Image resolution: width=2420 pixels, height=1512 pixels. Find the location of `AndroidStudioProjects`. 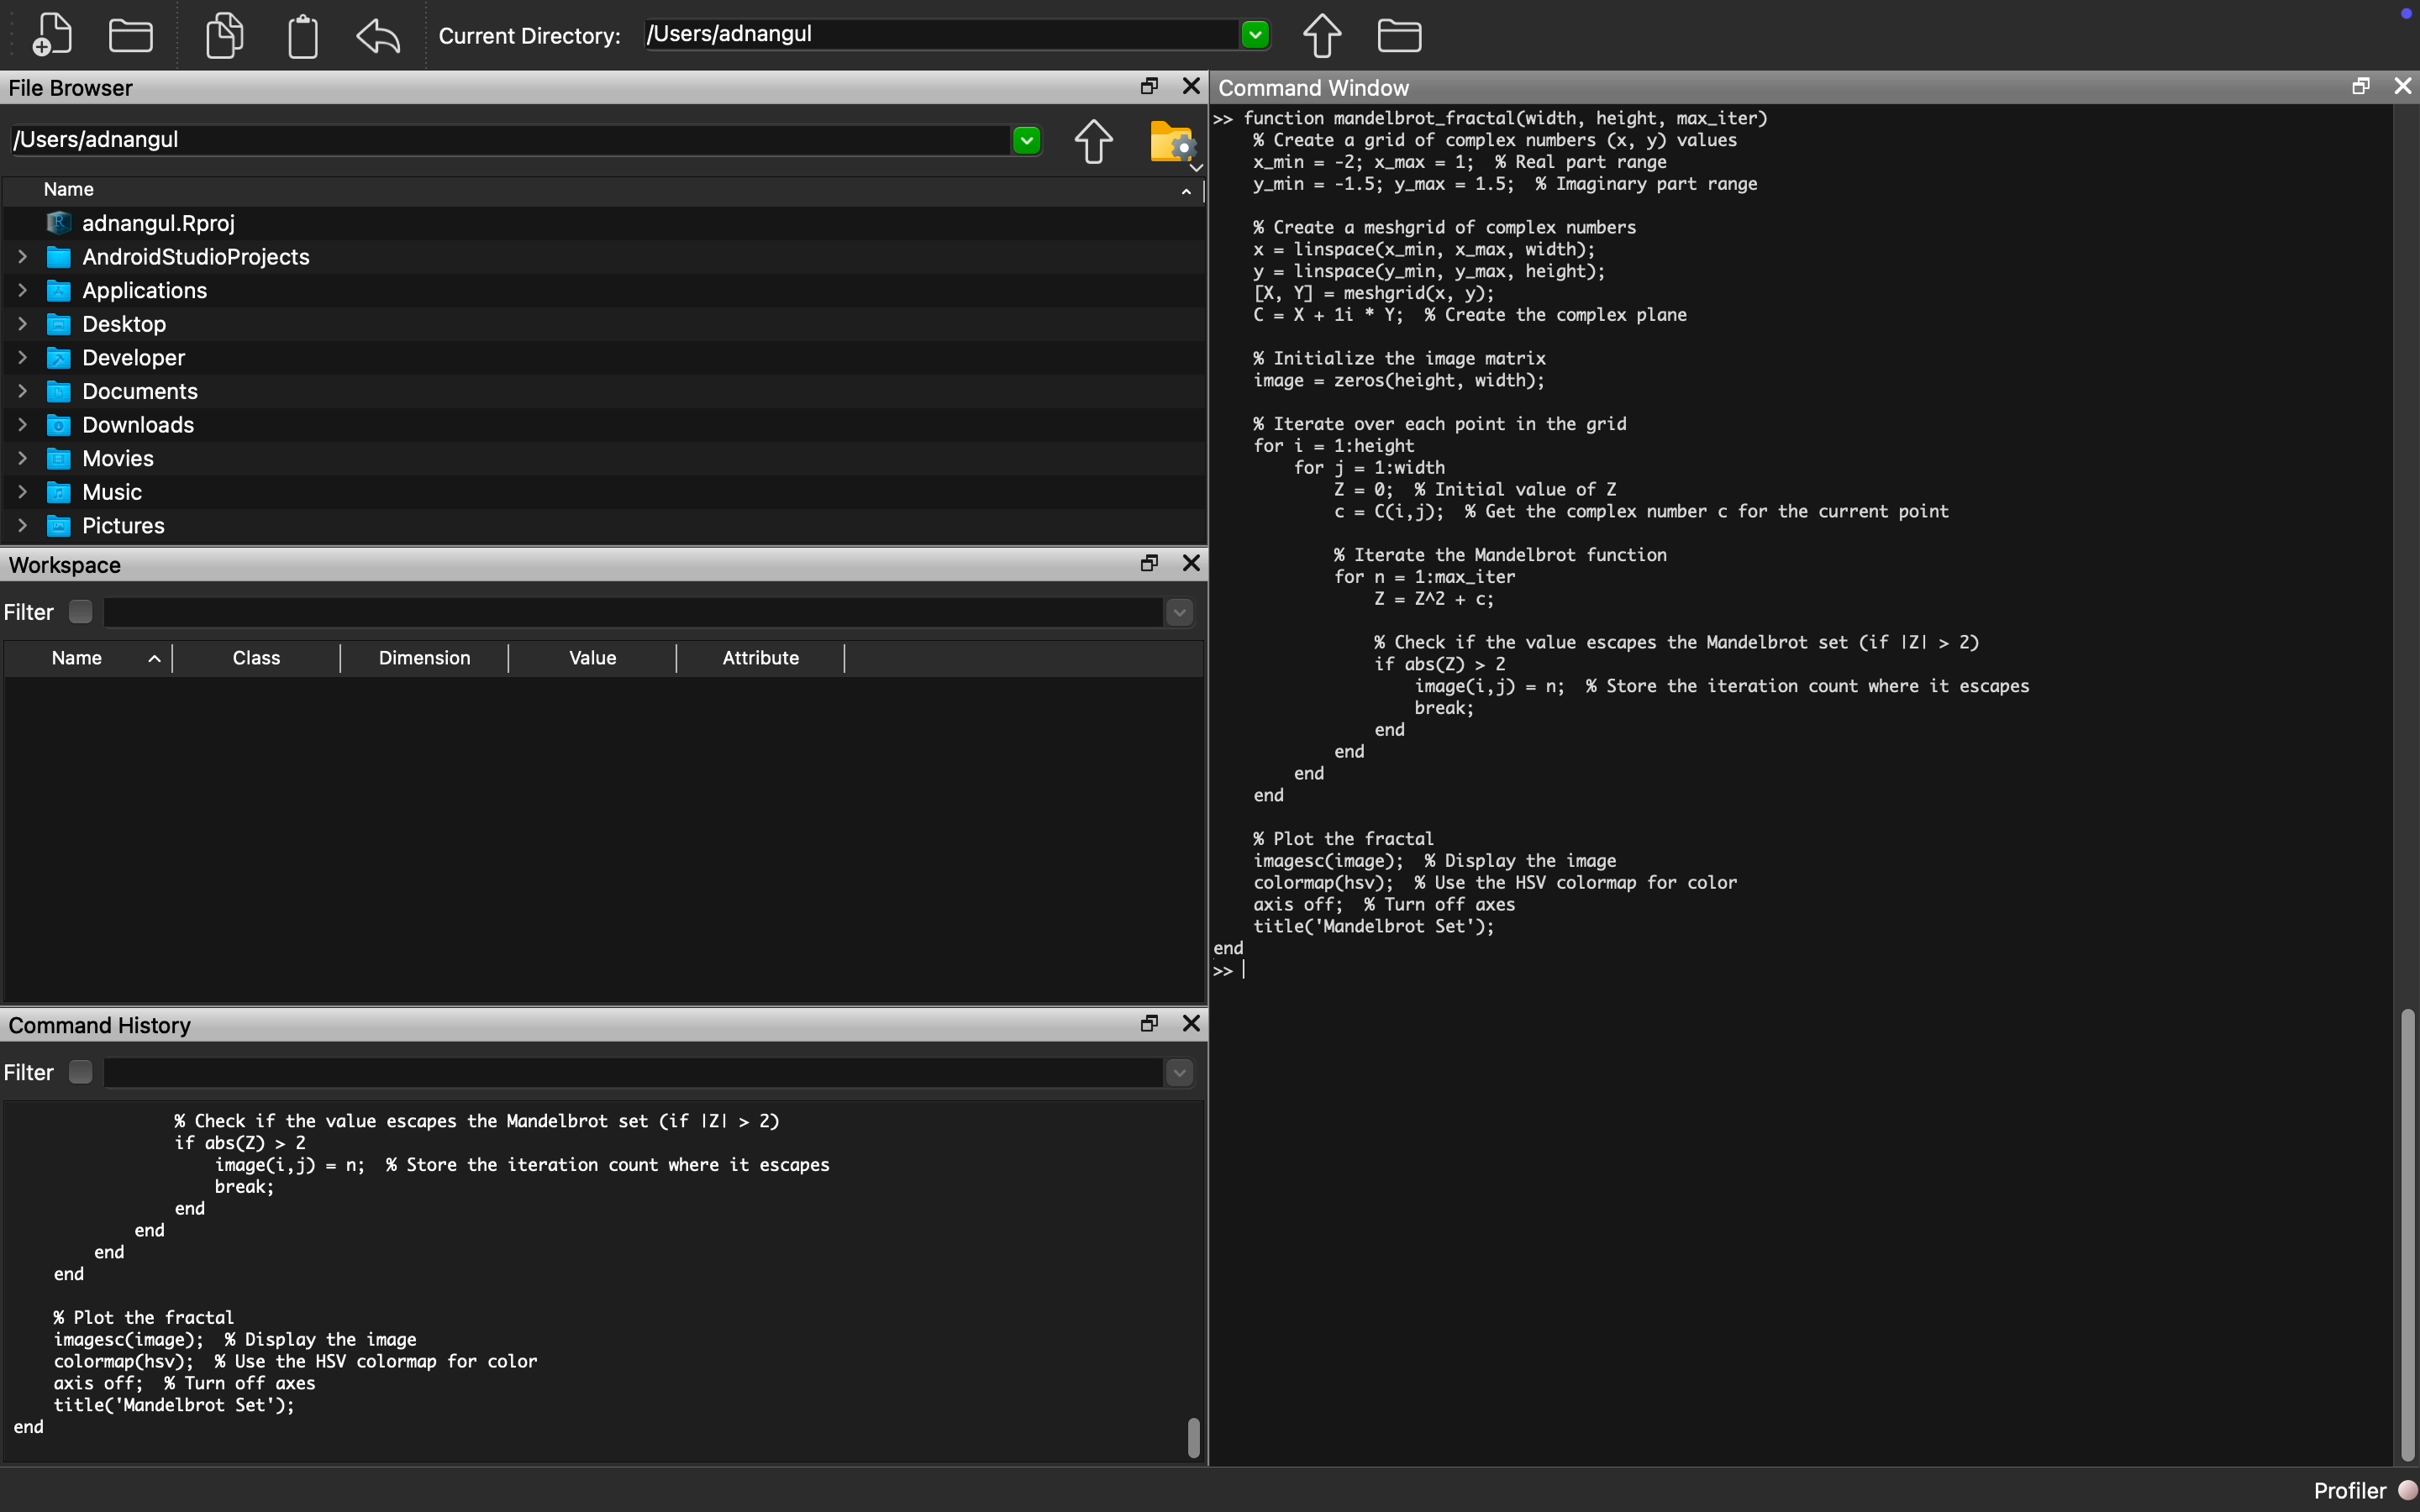

AndroidStudioProjects is located at coordinates (163, 257).